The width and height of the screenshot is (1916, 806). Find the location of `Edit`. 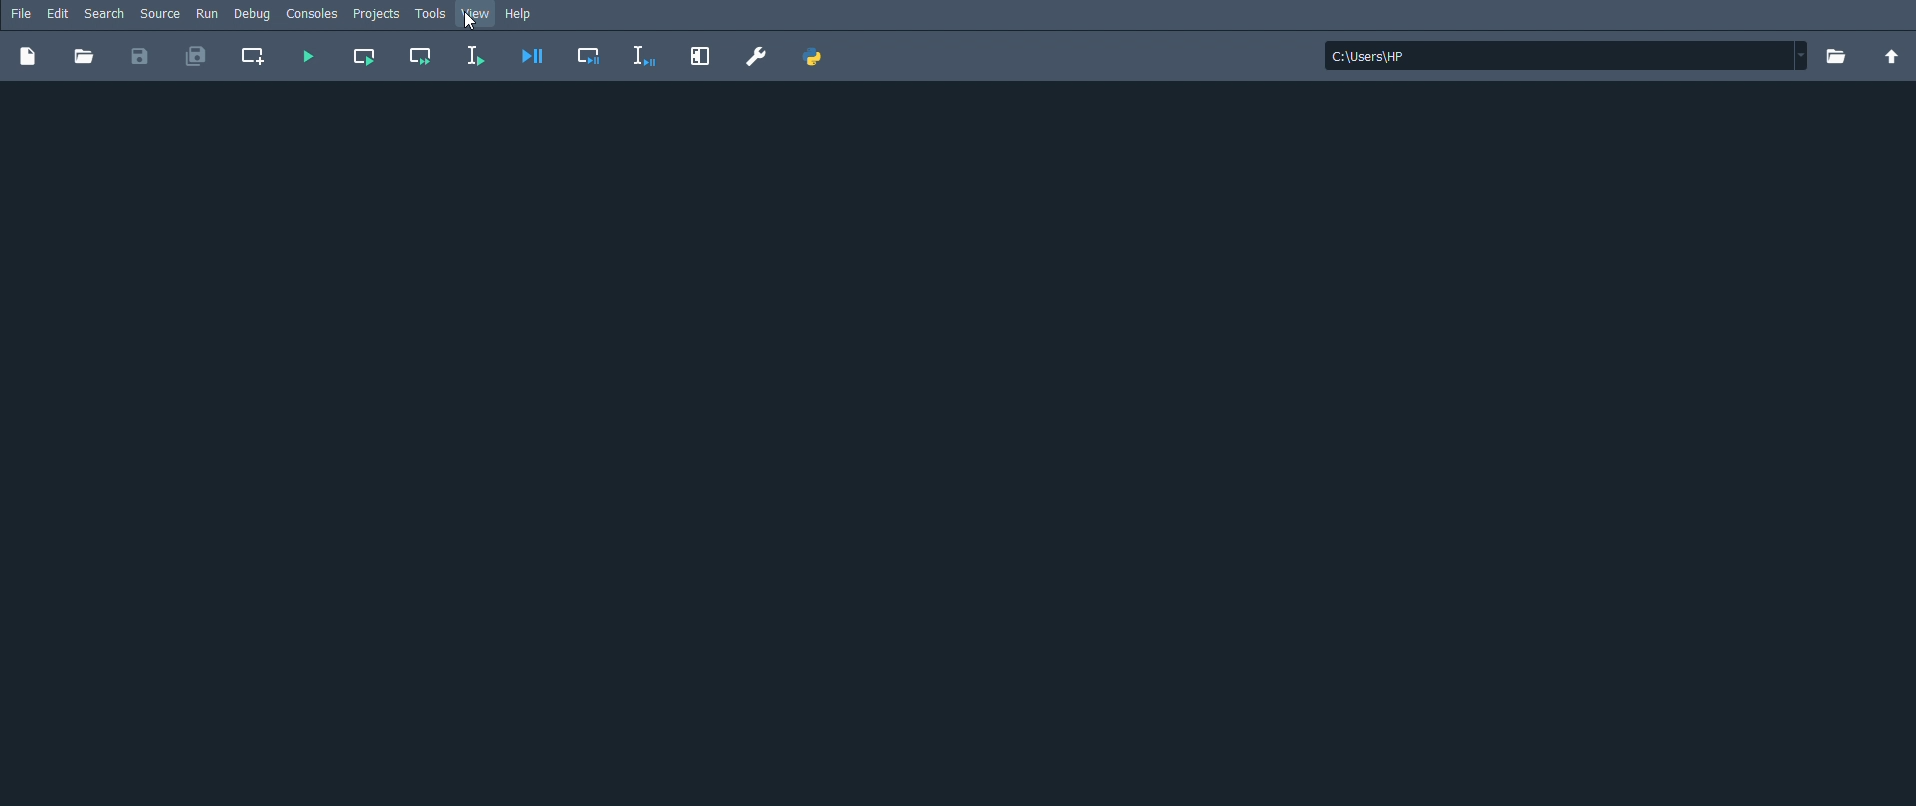

Edit is located at coordinates (58, 14).